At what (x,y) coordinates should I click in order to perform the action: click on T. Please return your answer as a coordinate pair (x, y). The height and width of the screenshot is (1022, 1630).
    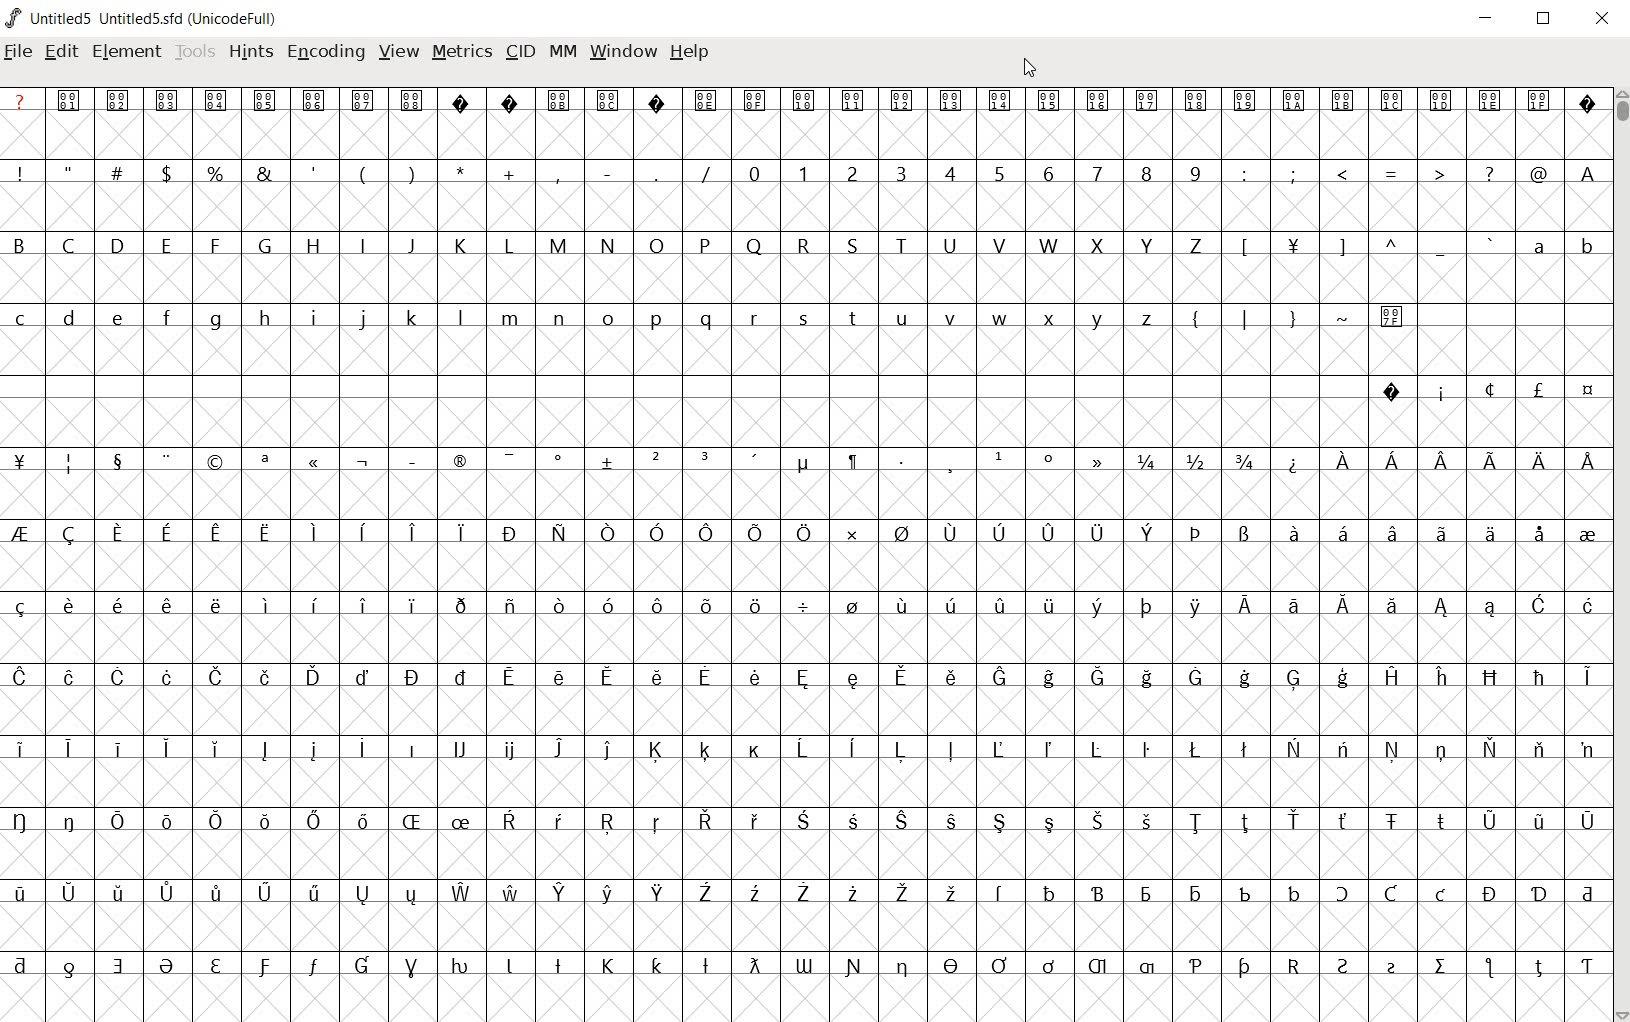
    Looking at the image, I should click on (901, 244).